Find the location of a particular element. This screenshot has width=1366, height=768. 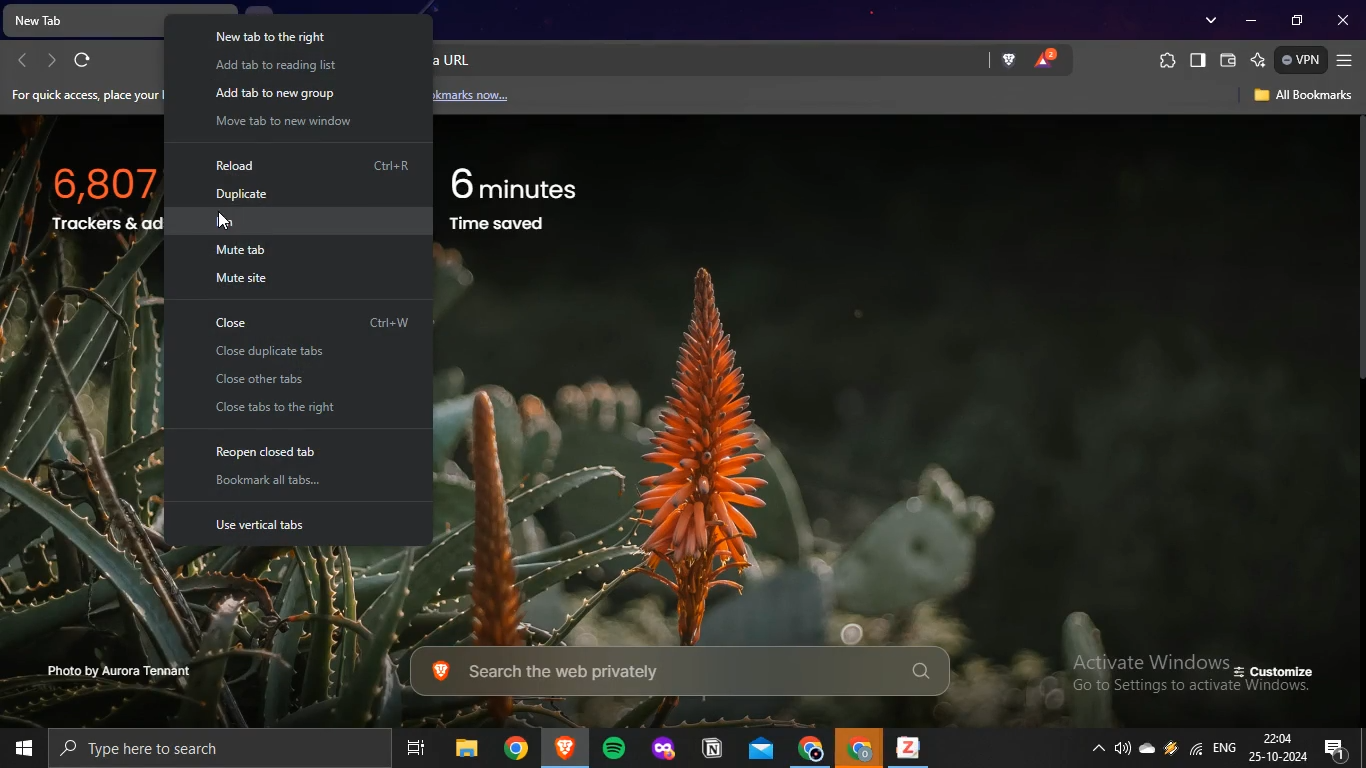

wifi is located at coordinates (1194, 748).